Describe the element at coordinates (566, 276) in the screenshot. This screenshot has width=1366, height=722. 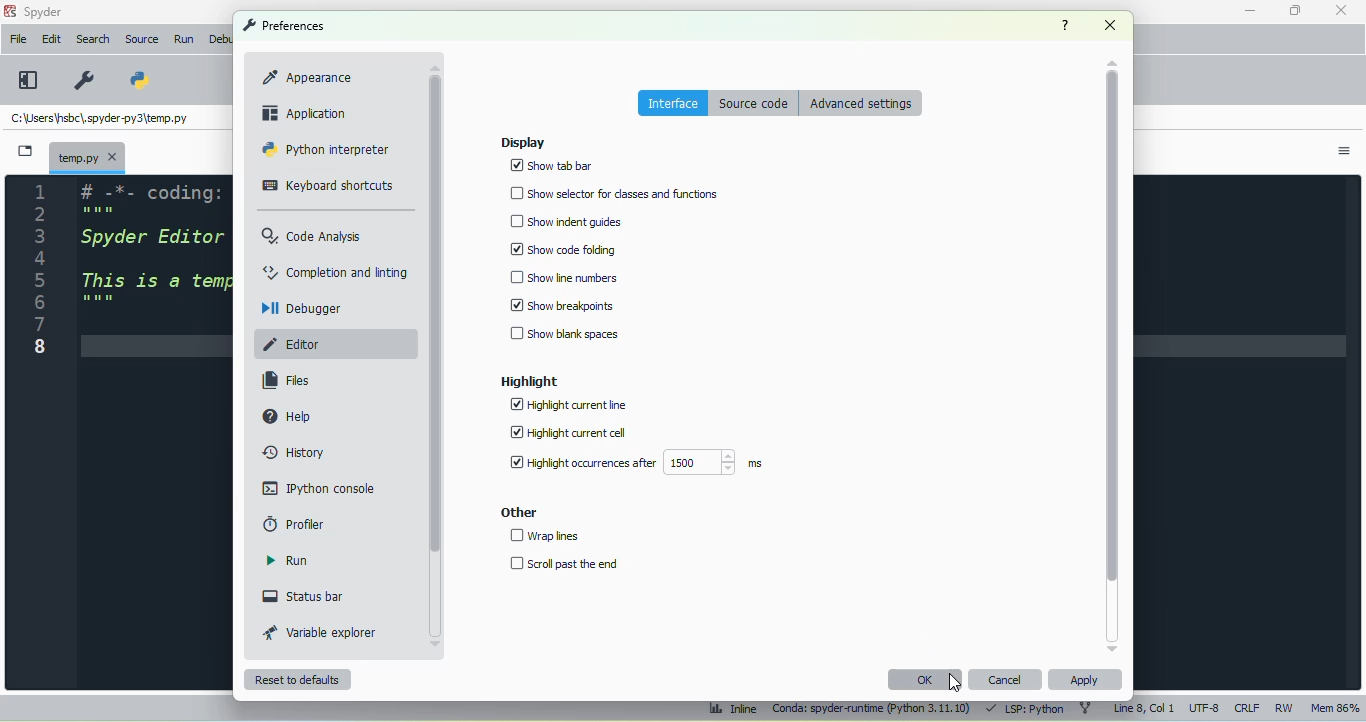
I see `show line numbers` at that location.